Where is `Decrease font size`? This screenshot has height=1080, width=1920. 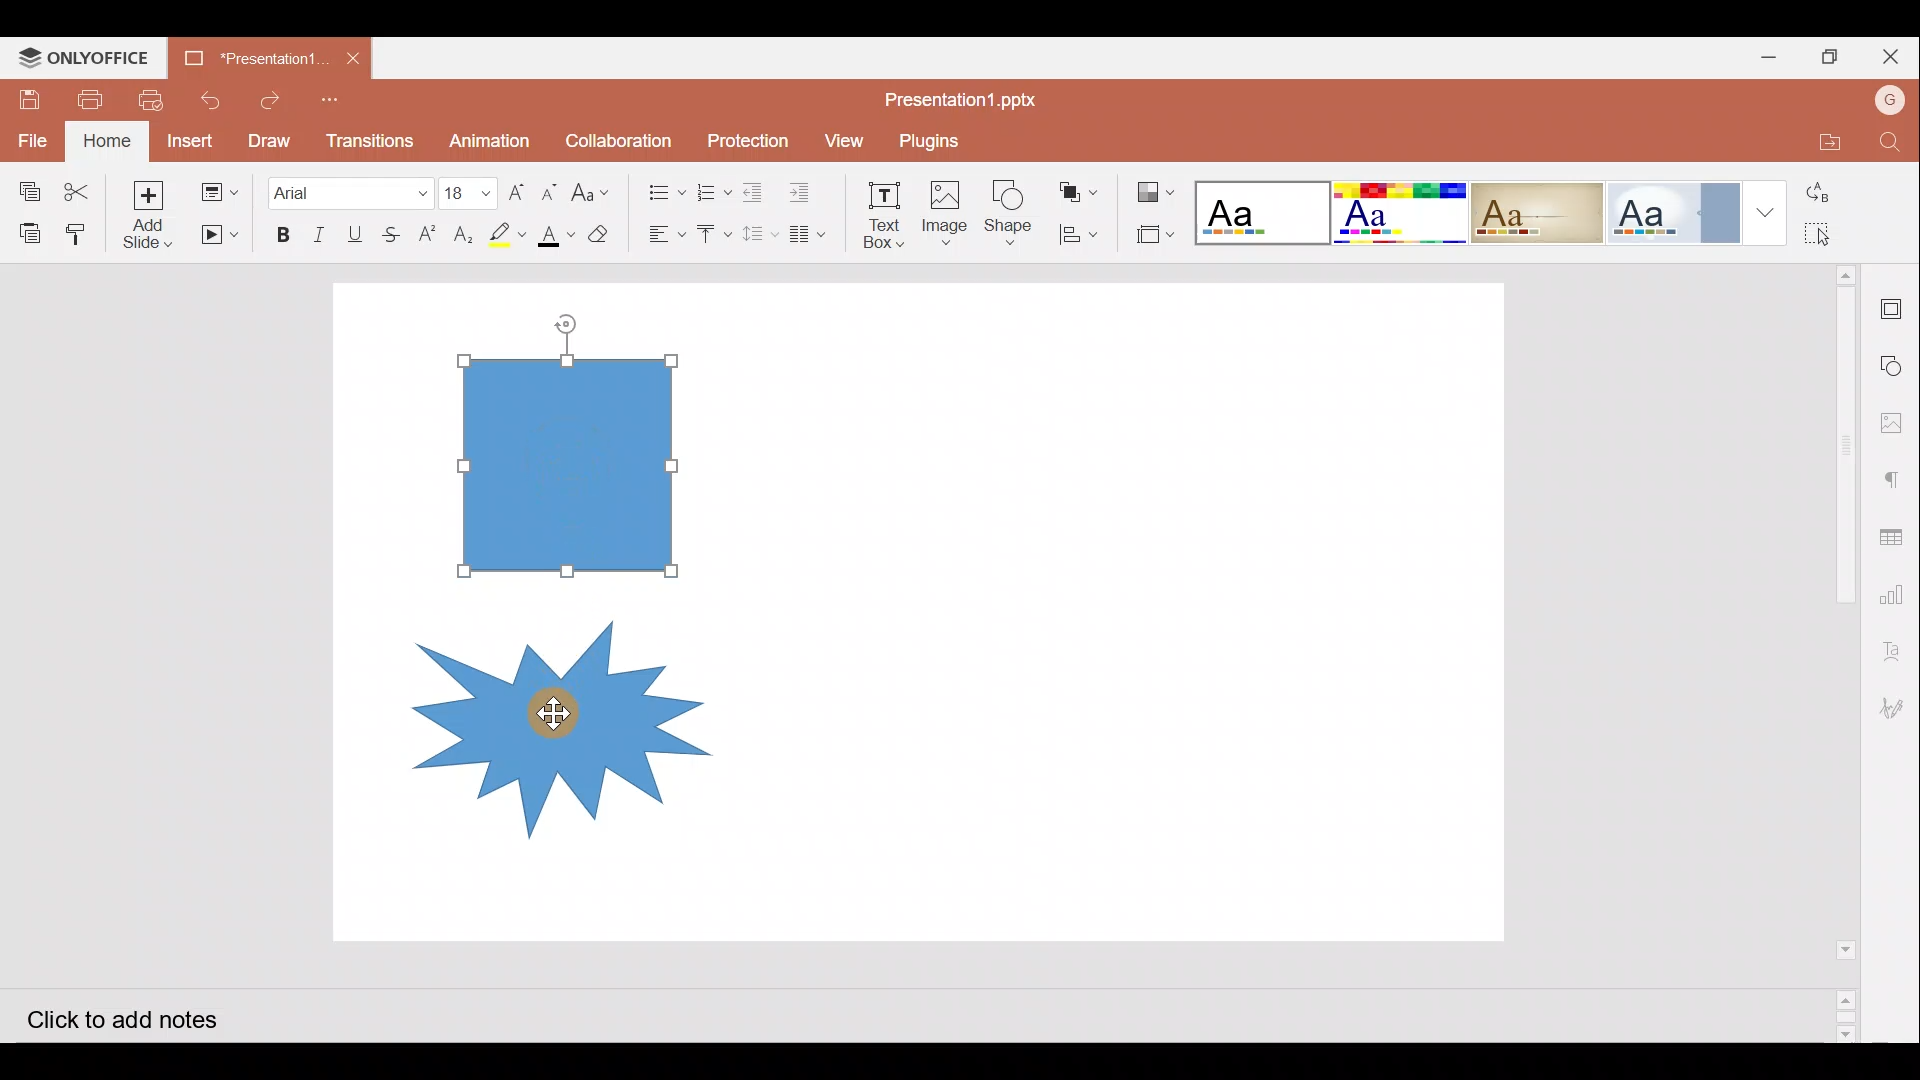
Decrease font size is located at coordinates (553, 189).